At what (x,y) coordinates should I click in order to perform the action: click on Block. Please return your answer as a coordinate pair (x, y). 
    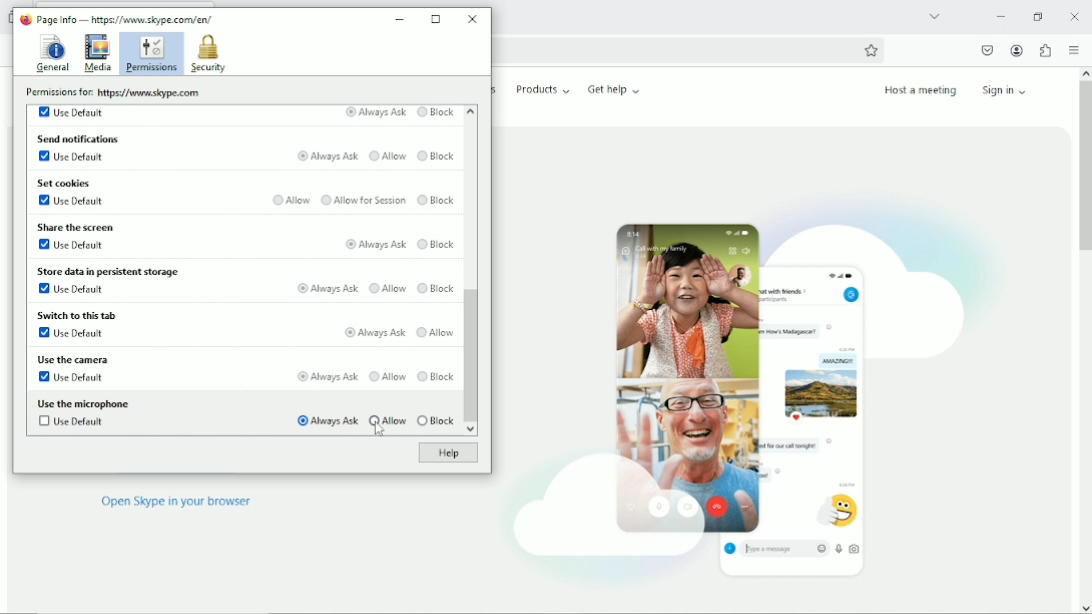
    Looking at the image, I should click on (436, 242).